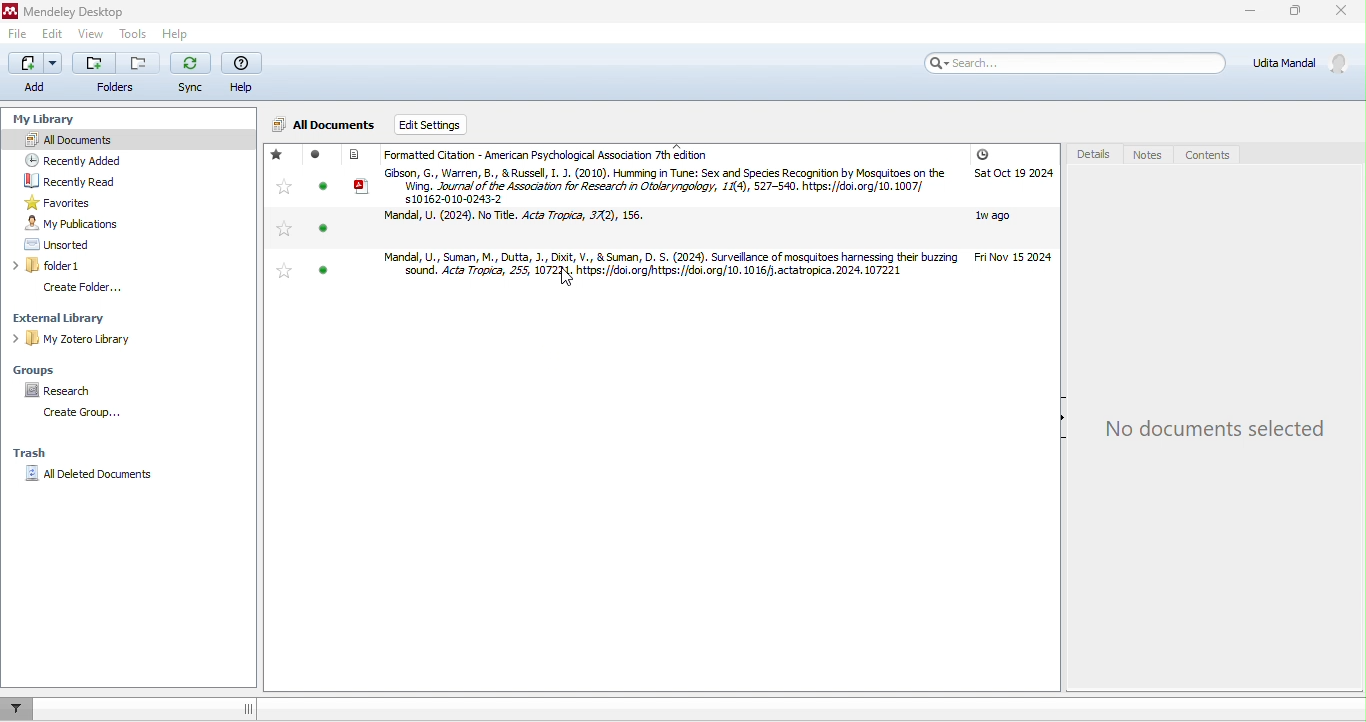  What do you see at coordinates (117, 75) in the screenshot?
I see `folders` at bounding box center [117, 75].